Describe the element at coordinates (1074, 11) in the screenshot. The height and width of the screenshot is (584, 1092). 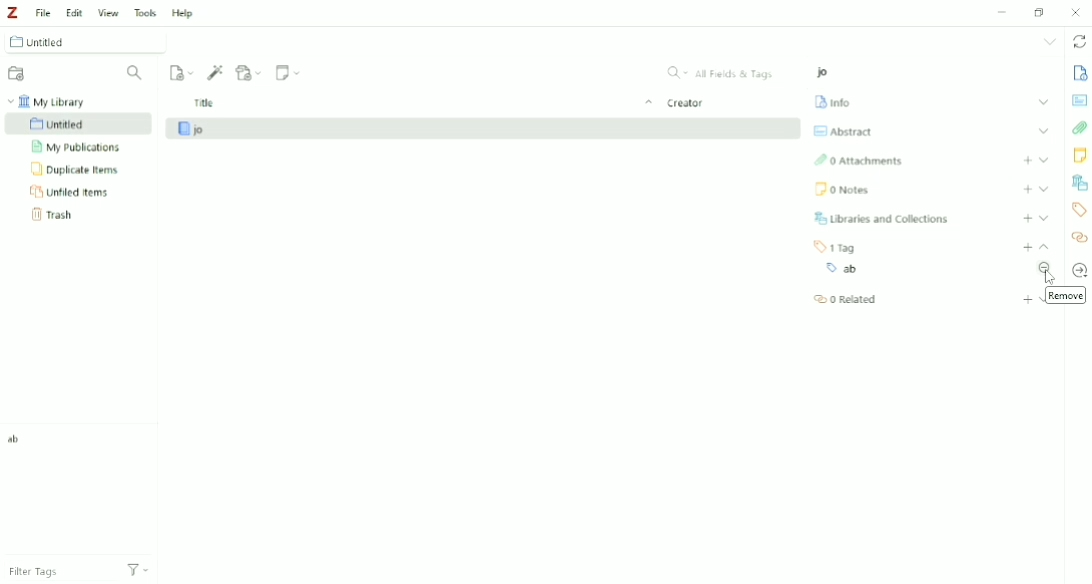
I see `Close` at that location.